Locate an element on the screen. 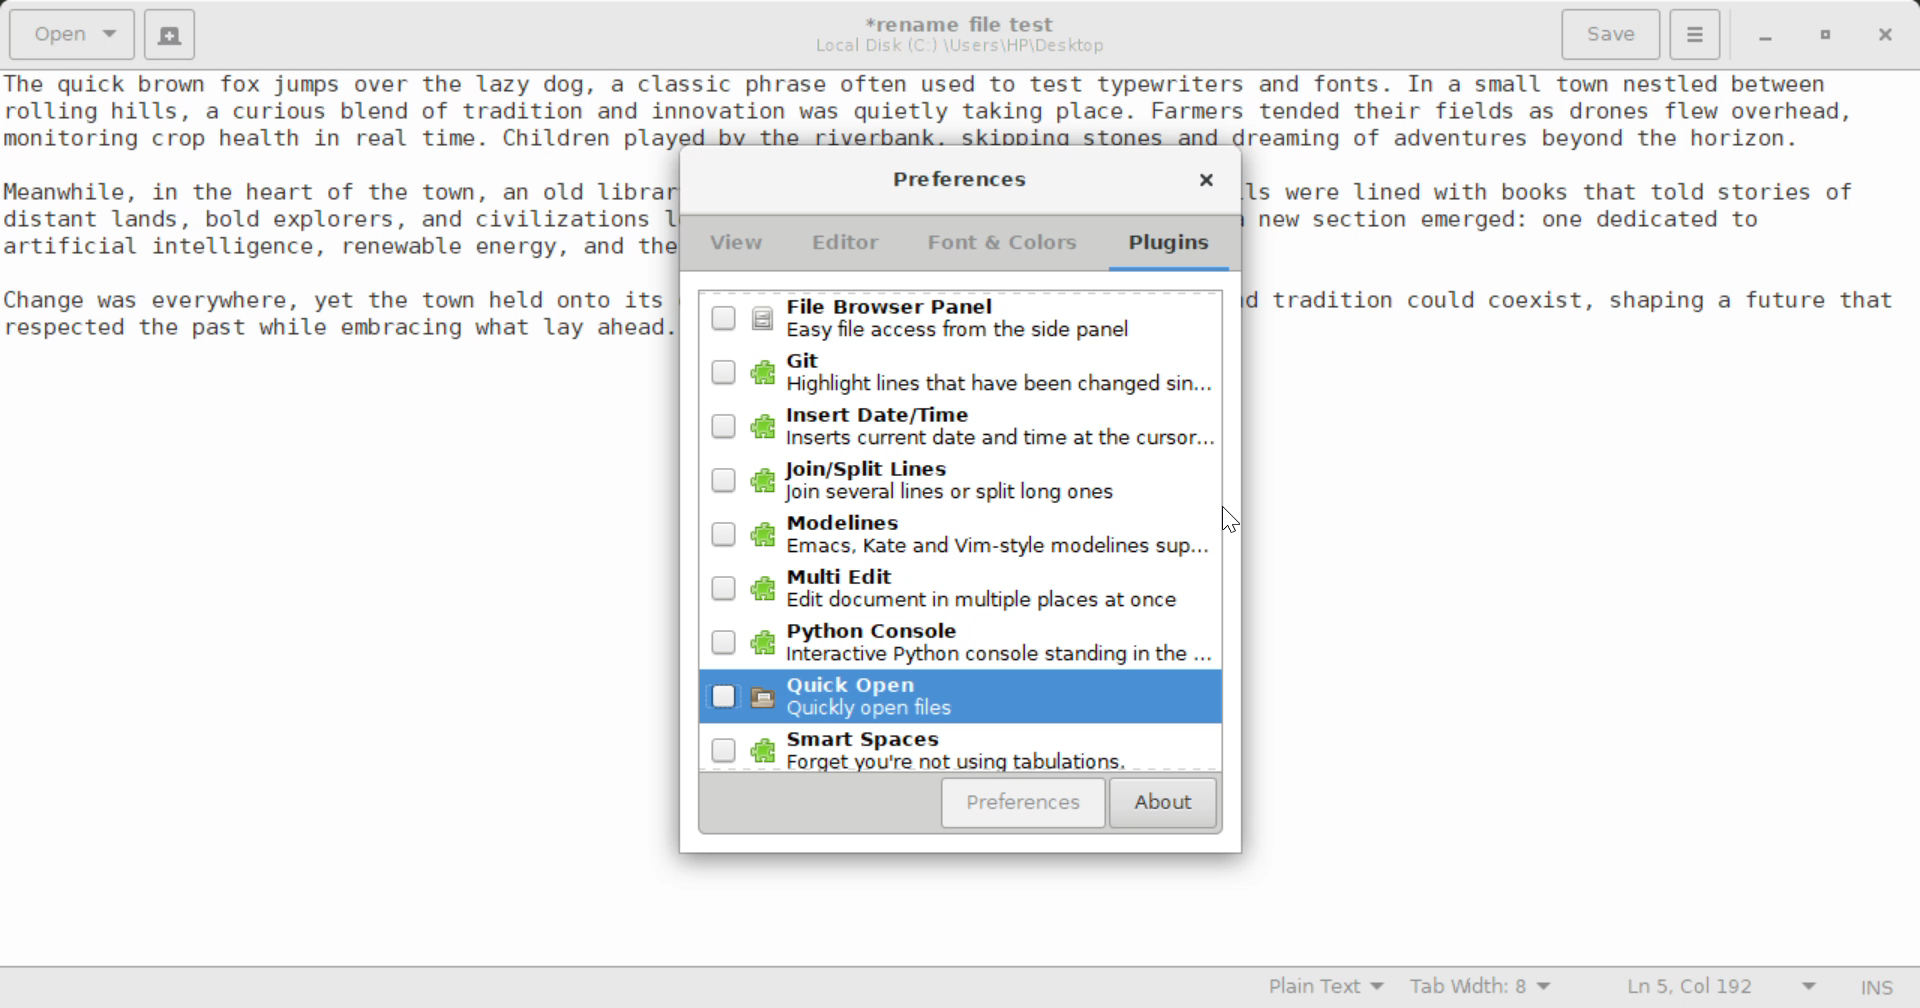 Image resolution: width=1920 pixels, height=1008 pixels. Preferences Setting Window Heading is located at coordinates (959, 179).